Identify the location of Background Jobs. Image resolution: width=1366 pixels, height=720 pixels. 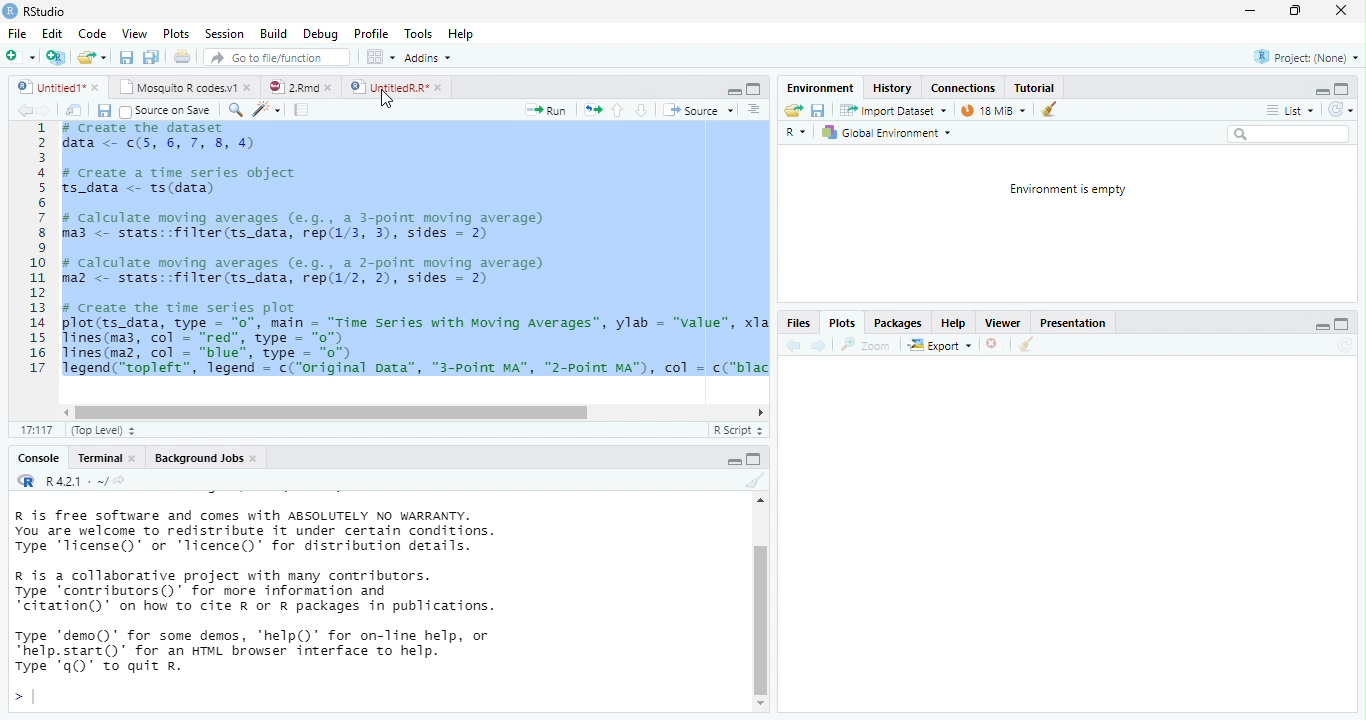
(197, 458).